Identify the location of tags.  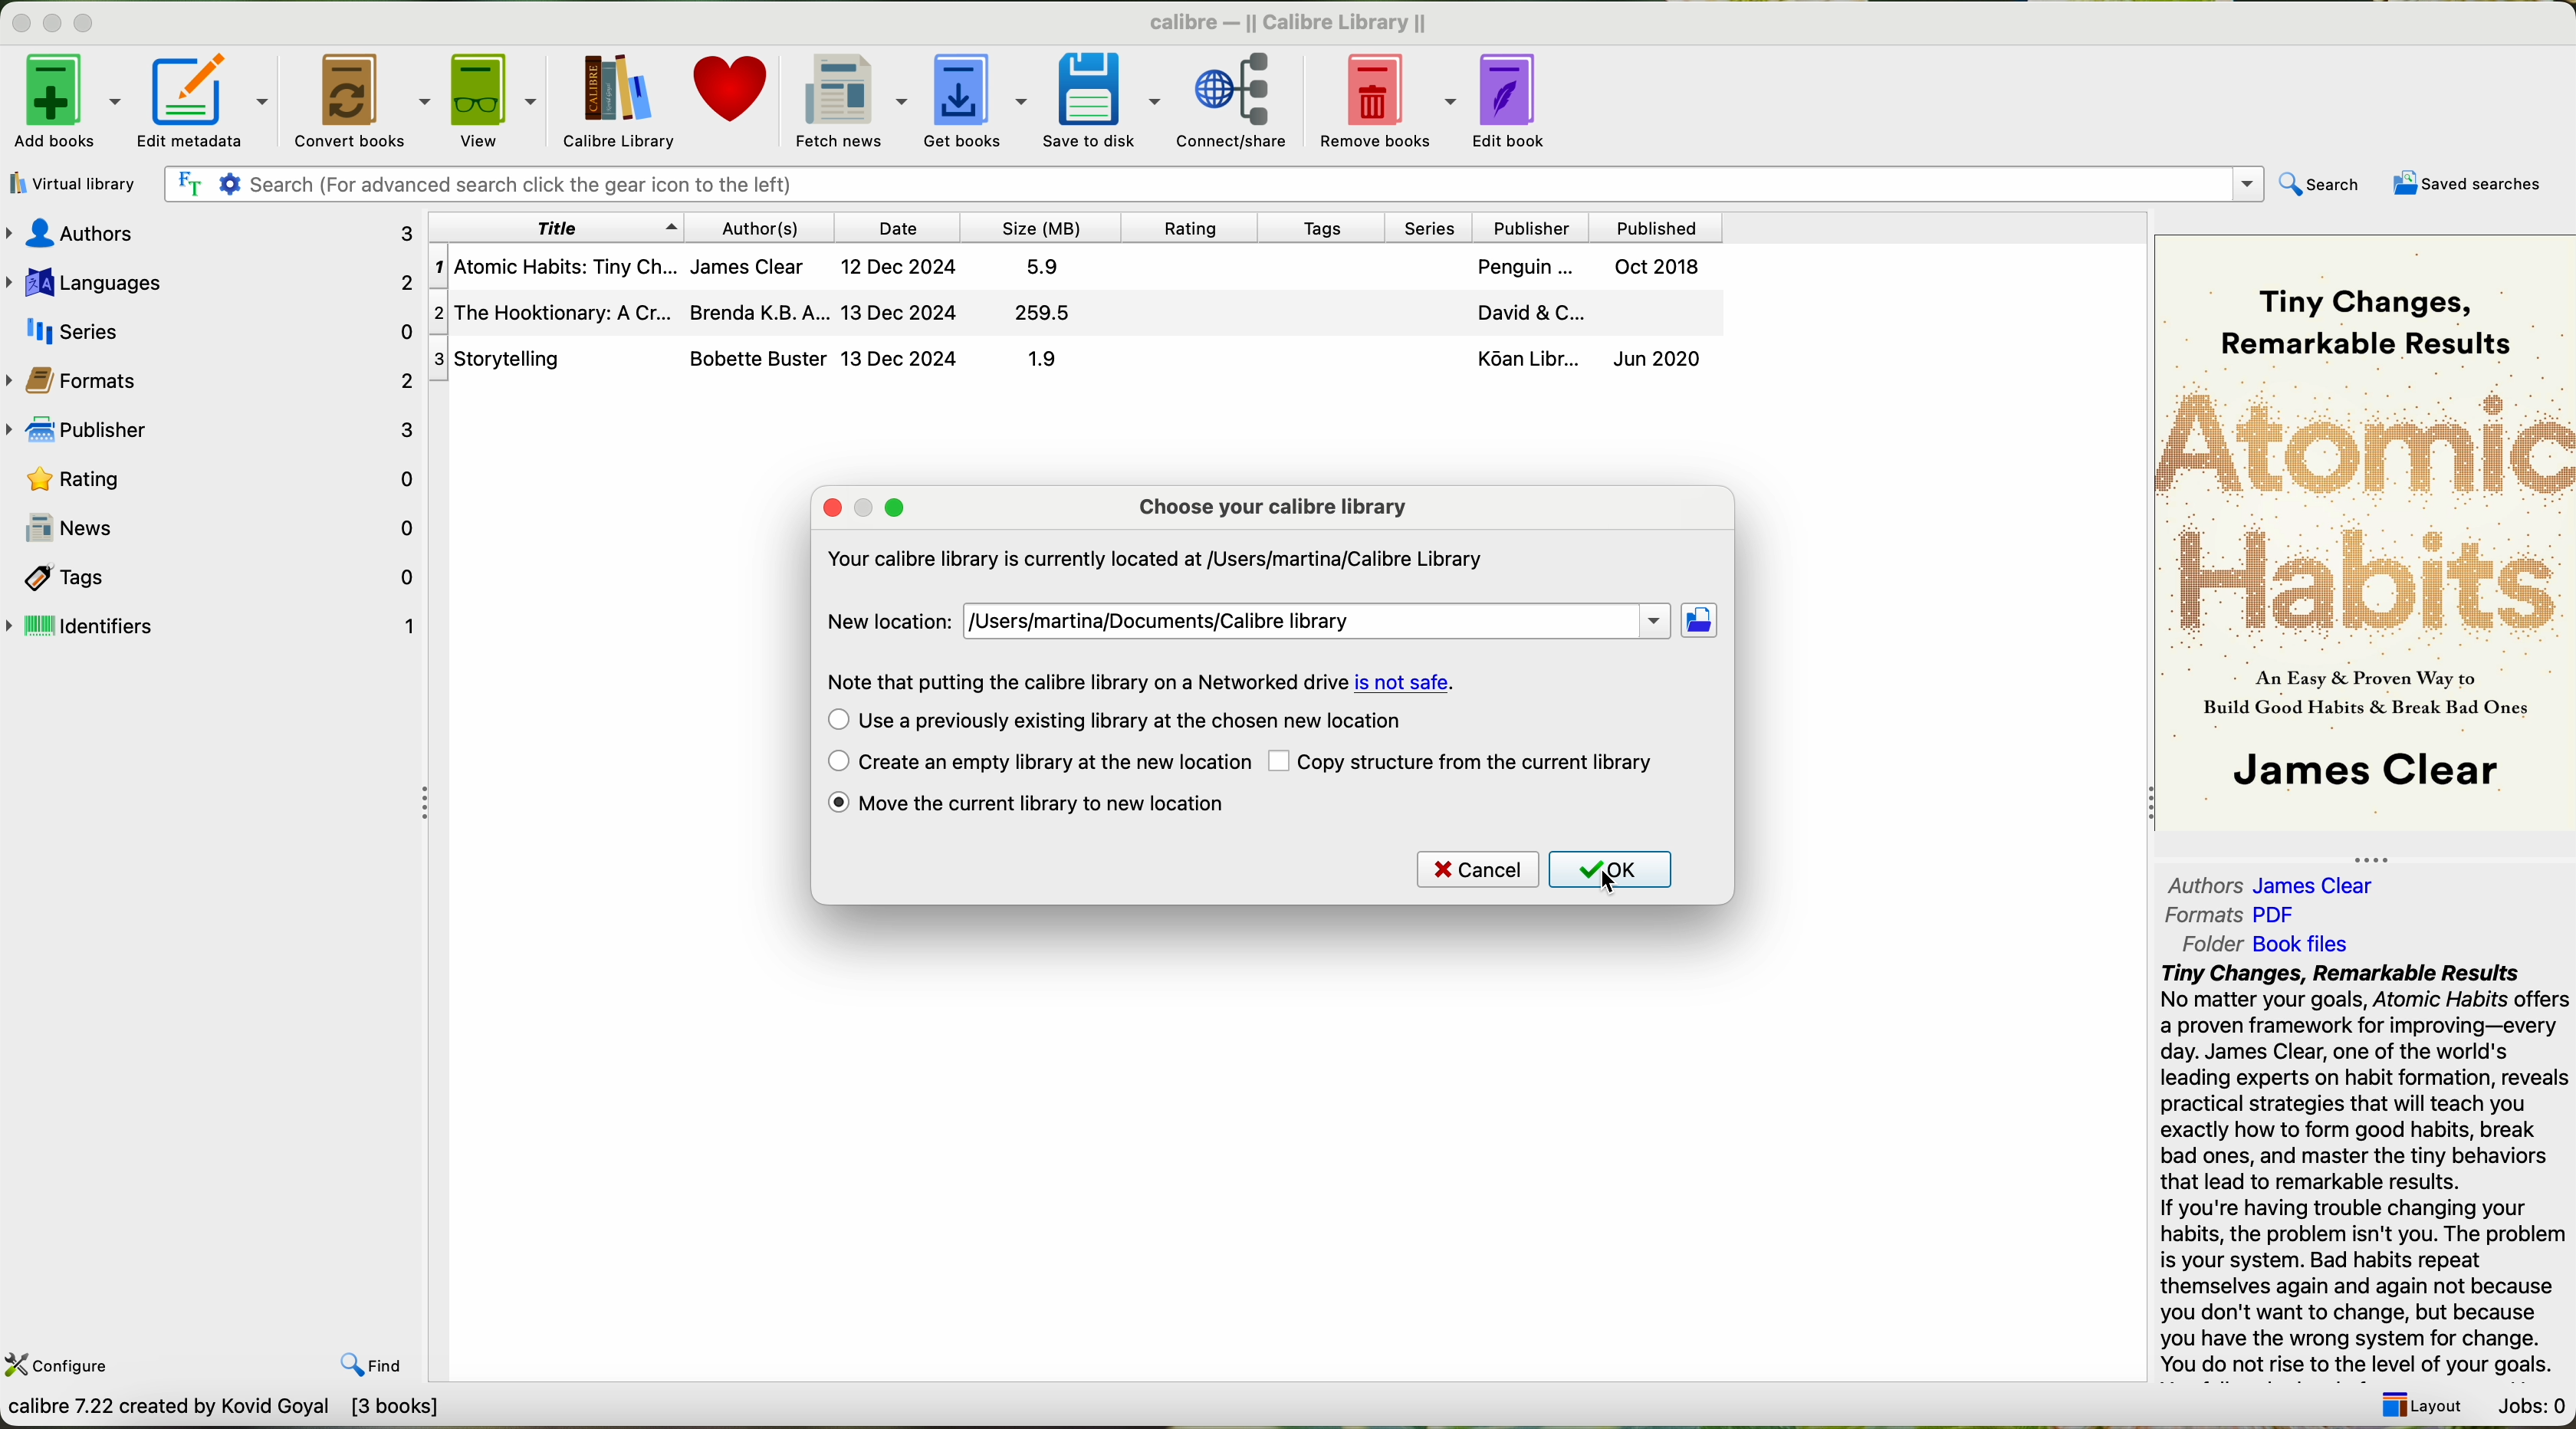
(1330, 228).